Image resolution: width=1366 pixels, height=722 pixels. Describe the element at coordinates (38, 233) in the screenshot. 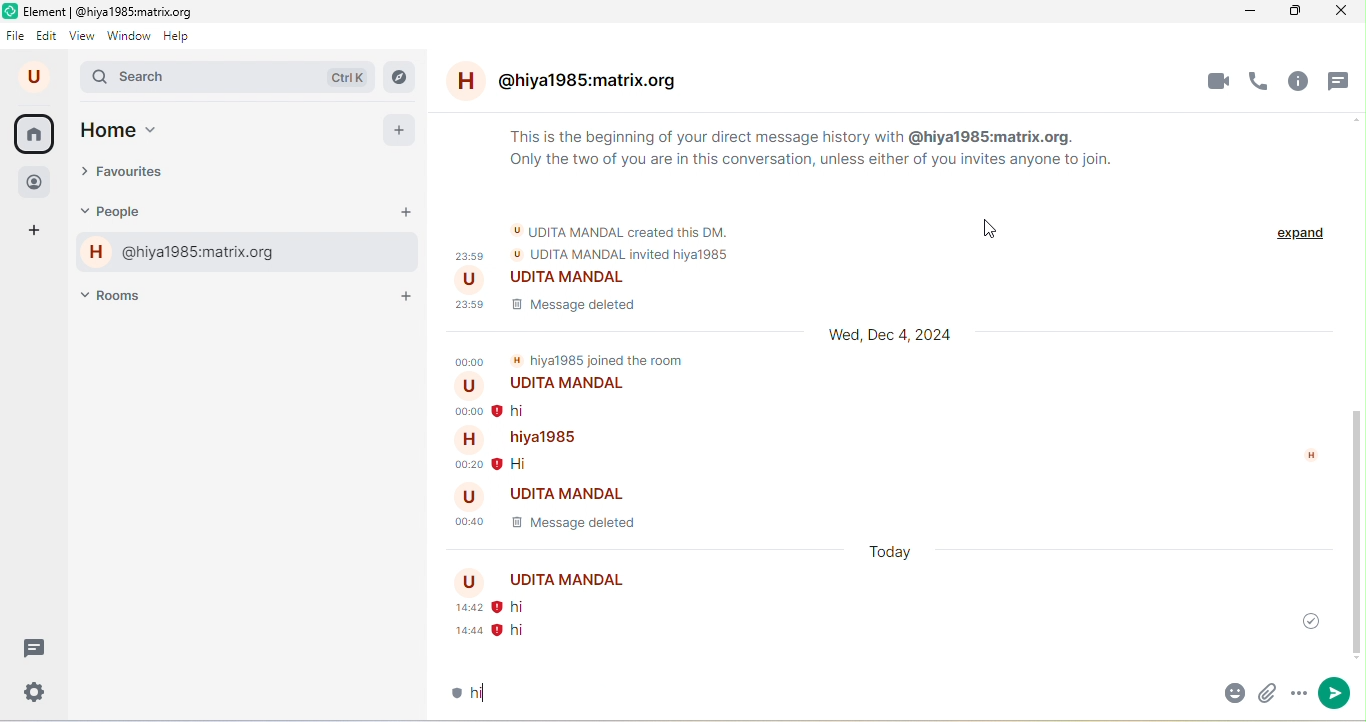

I see `add space` at that location.